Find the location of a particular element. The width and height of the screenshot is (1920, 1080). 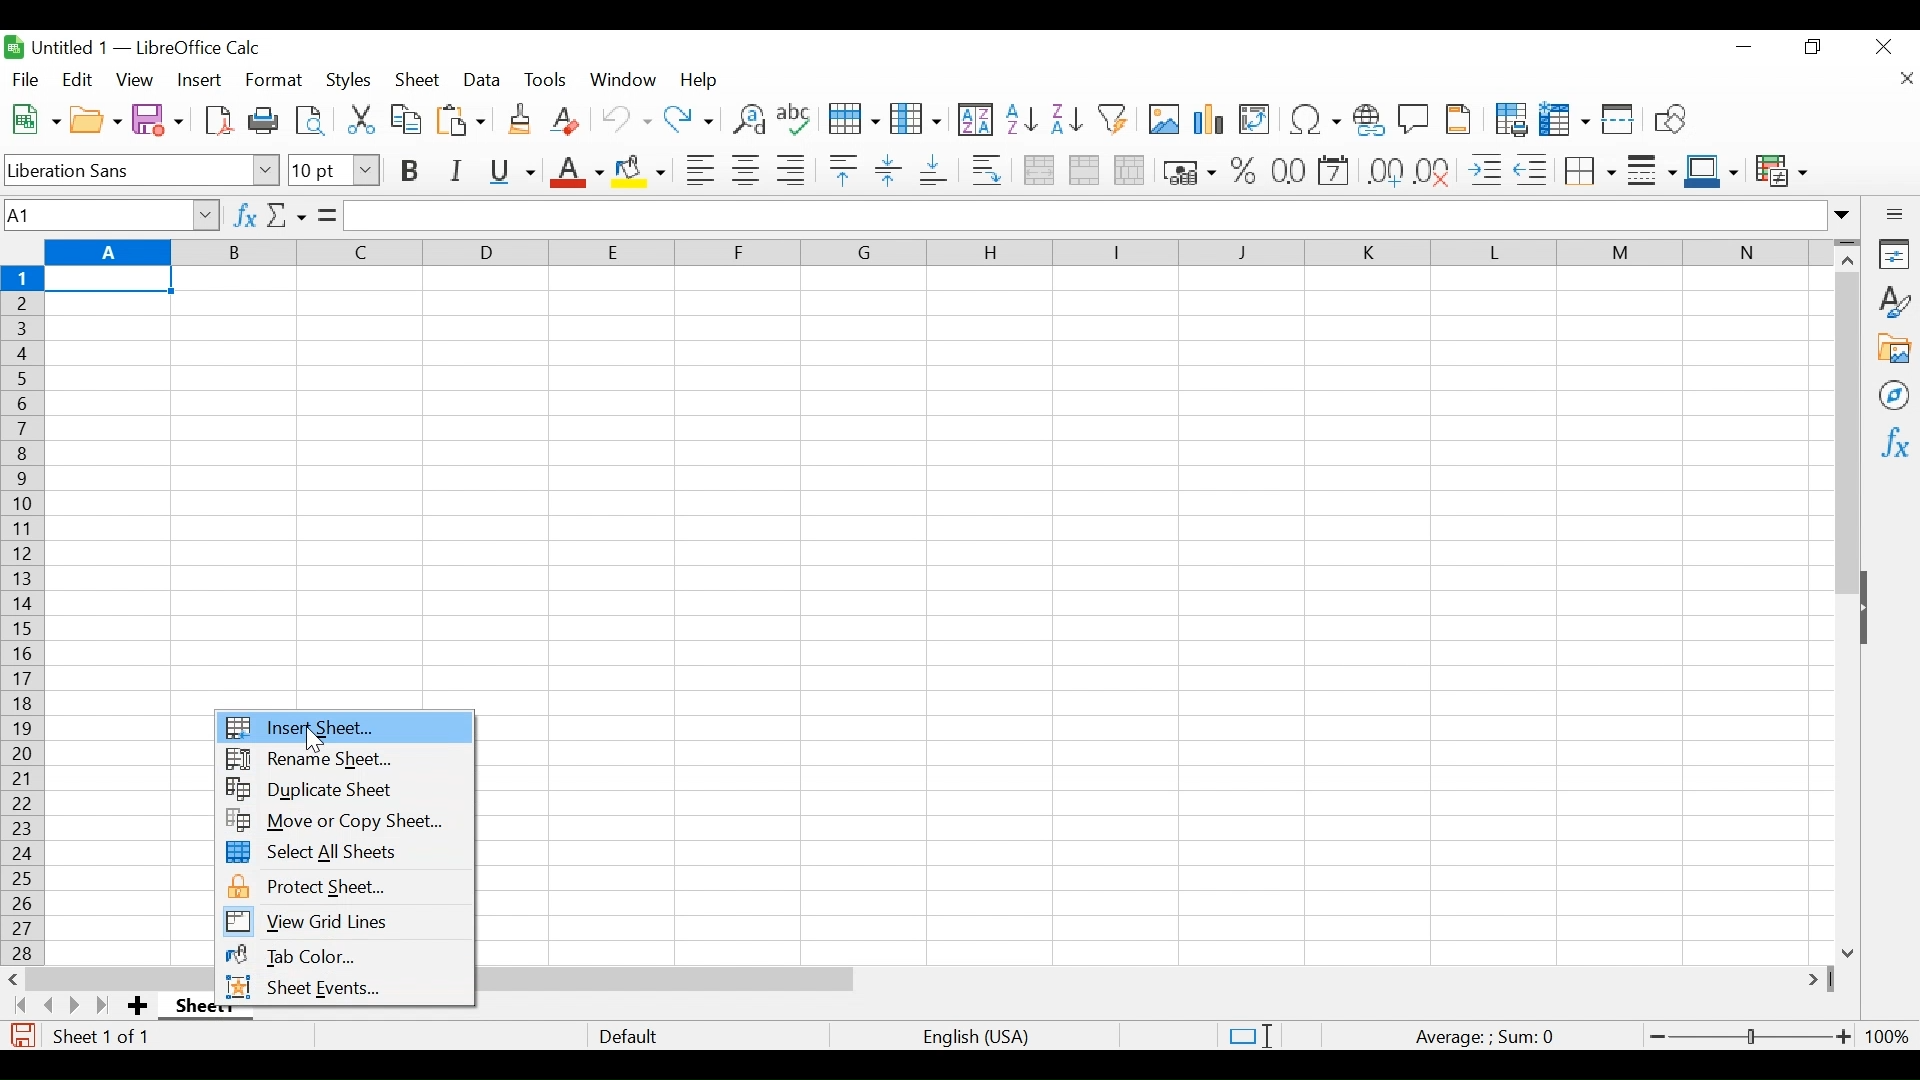

Paste is located at coordinates (460, 120).